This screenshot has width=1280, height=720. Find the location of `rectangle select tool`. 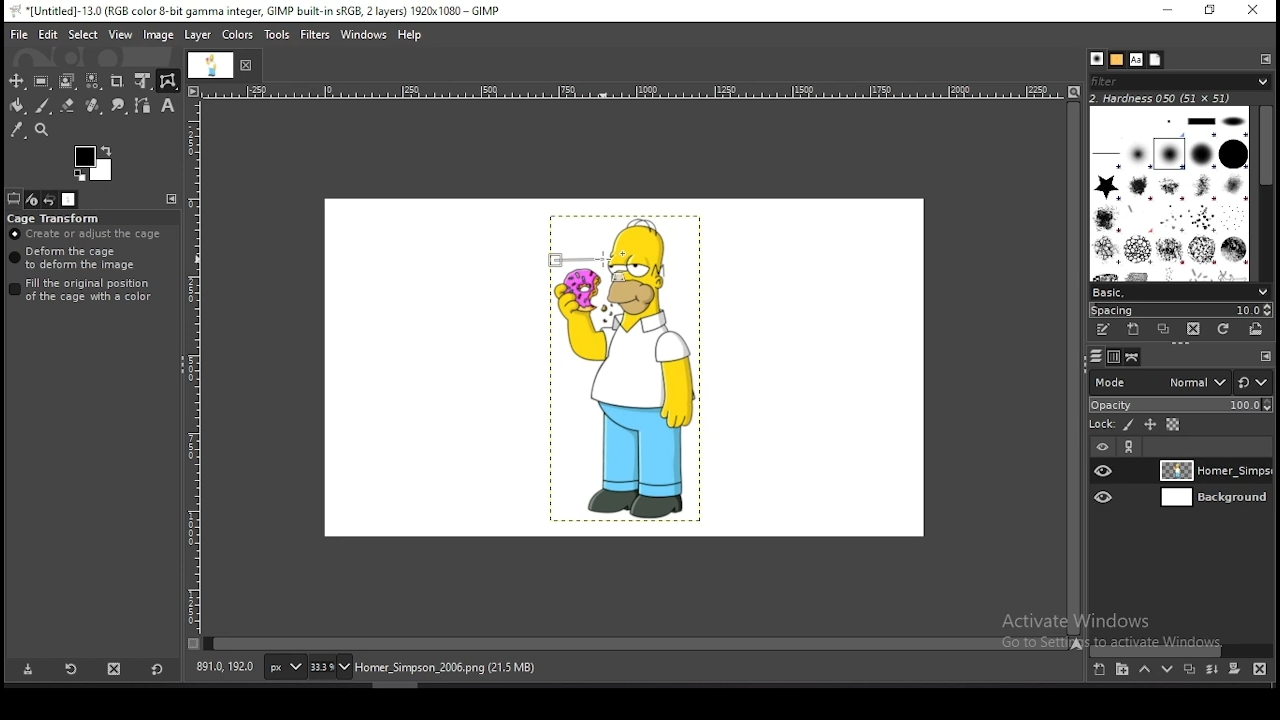

rectangle select tool is located at coordinates (42, 81).